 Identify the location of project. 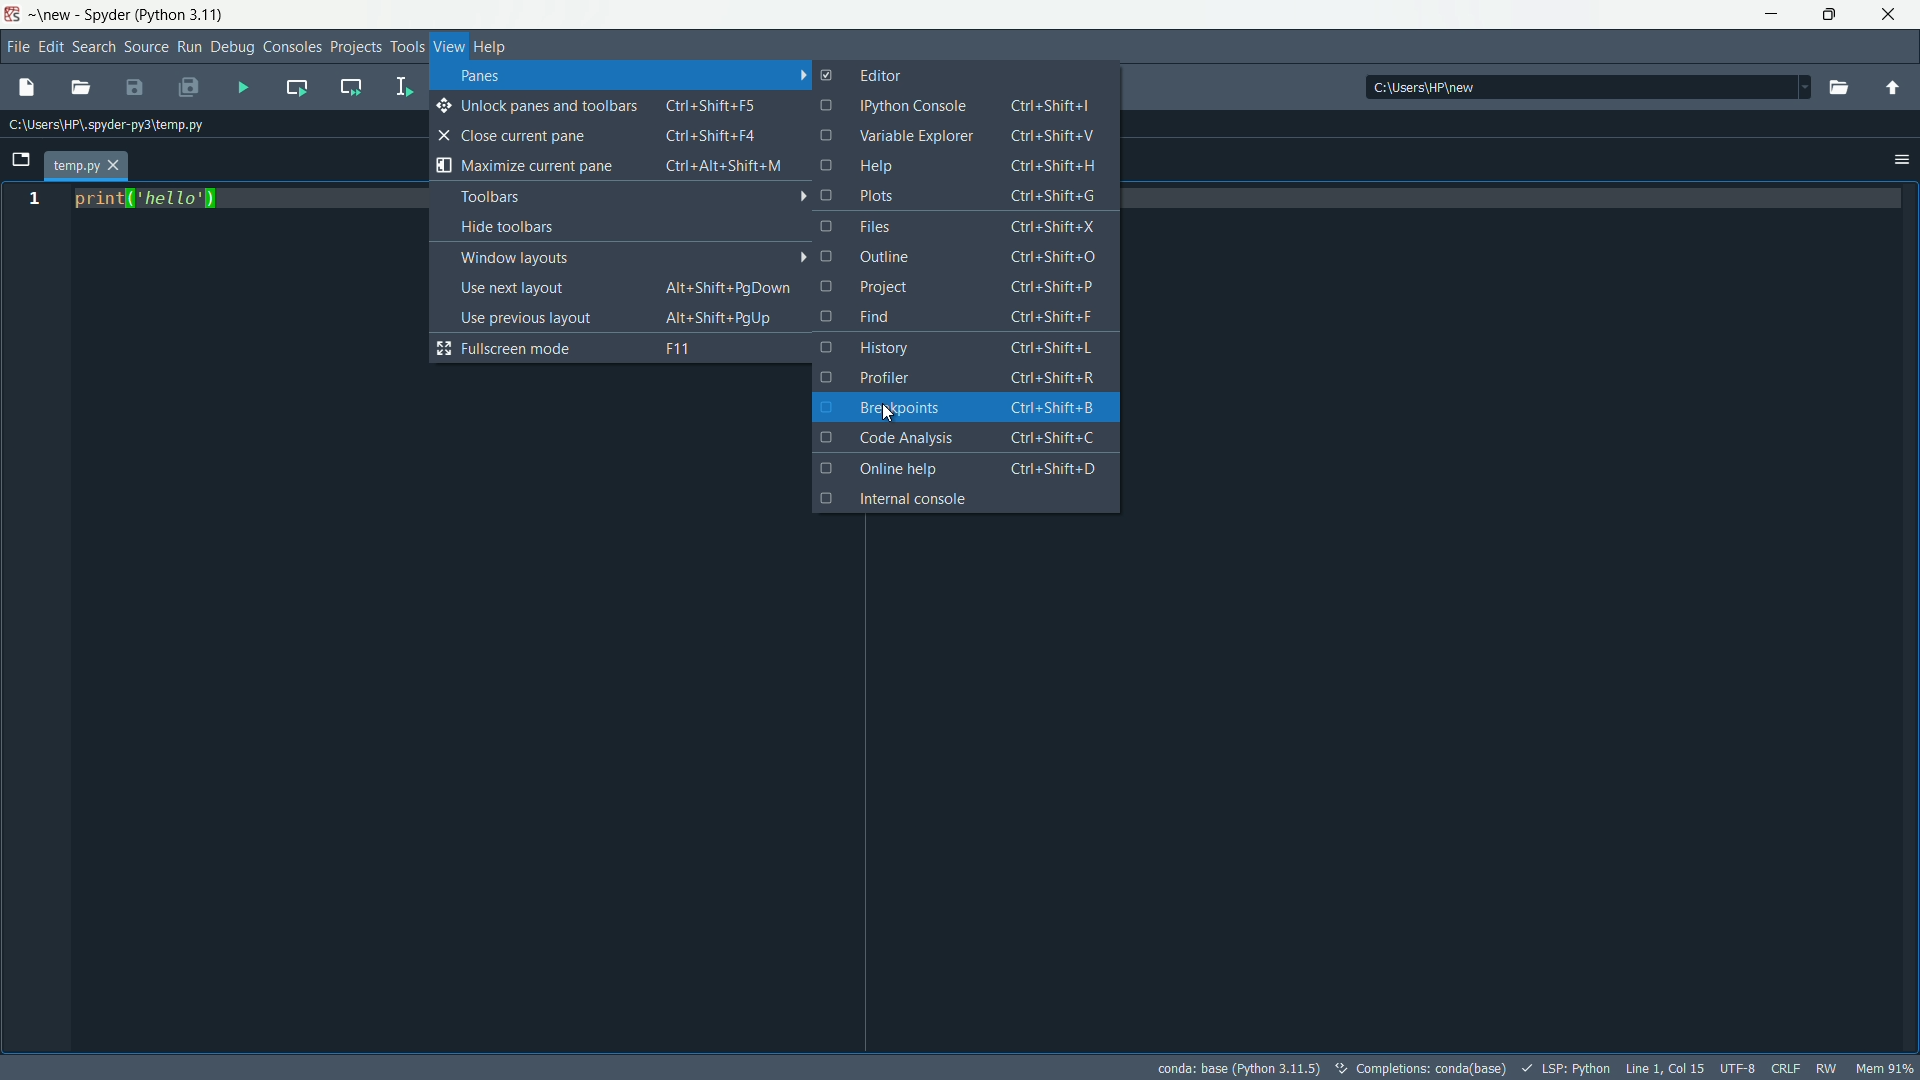
(960, 289).